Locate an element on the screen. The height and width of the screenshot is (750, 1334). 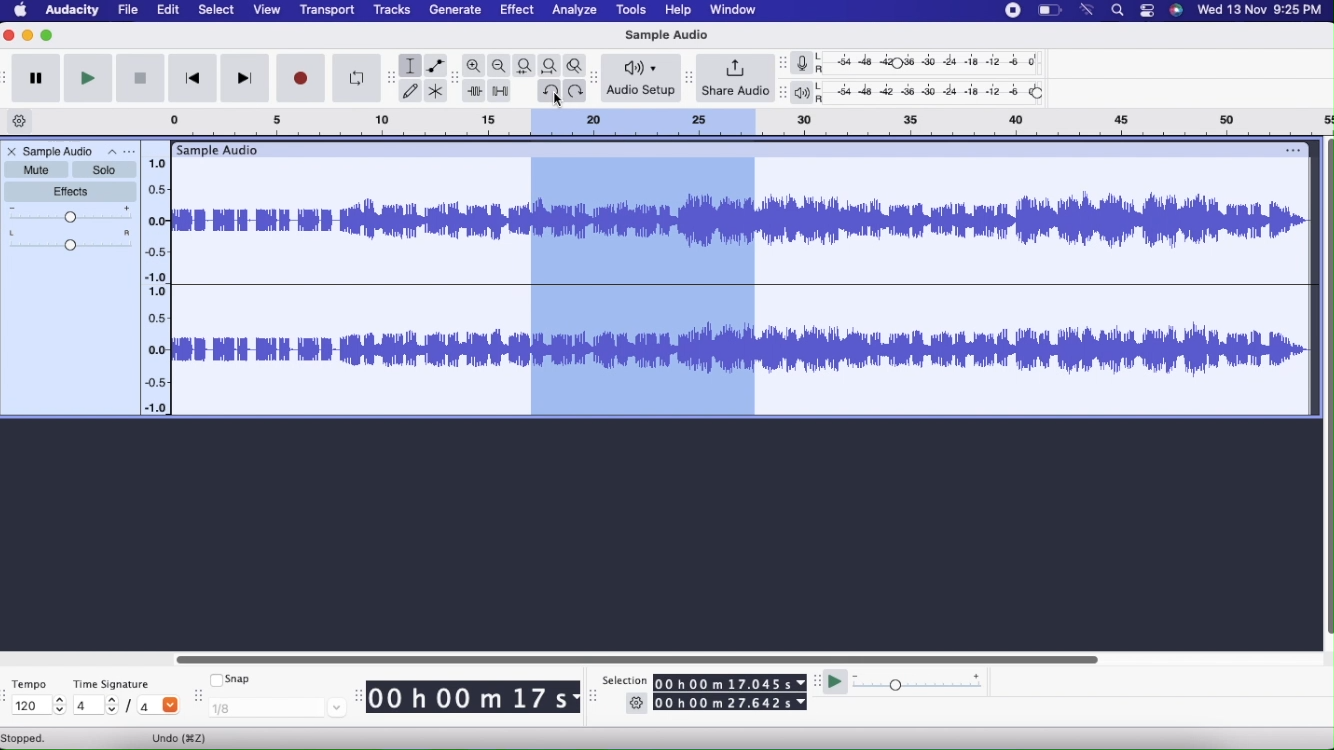
4 is located at coordinates (161, 707).